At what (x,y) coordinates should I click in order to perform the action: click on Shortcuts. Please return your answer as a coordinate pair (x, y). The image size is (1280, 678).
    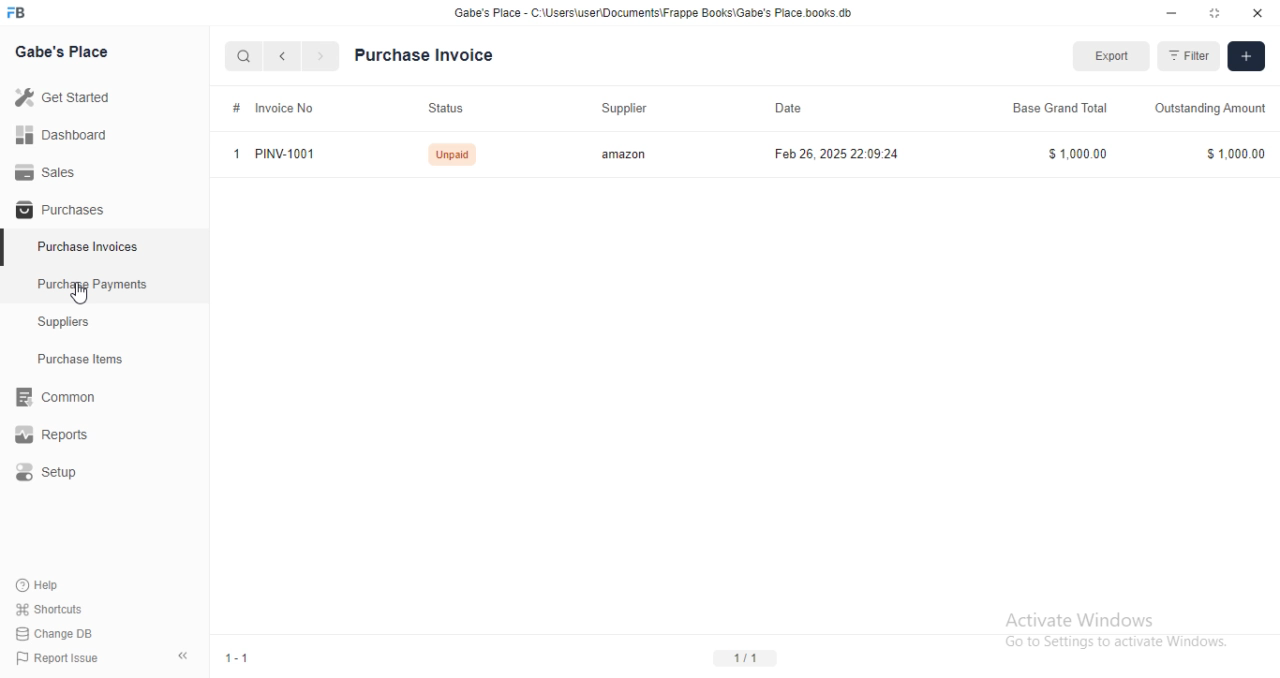
    Looking at the image, I should click on (47, 610).